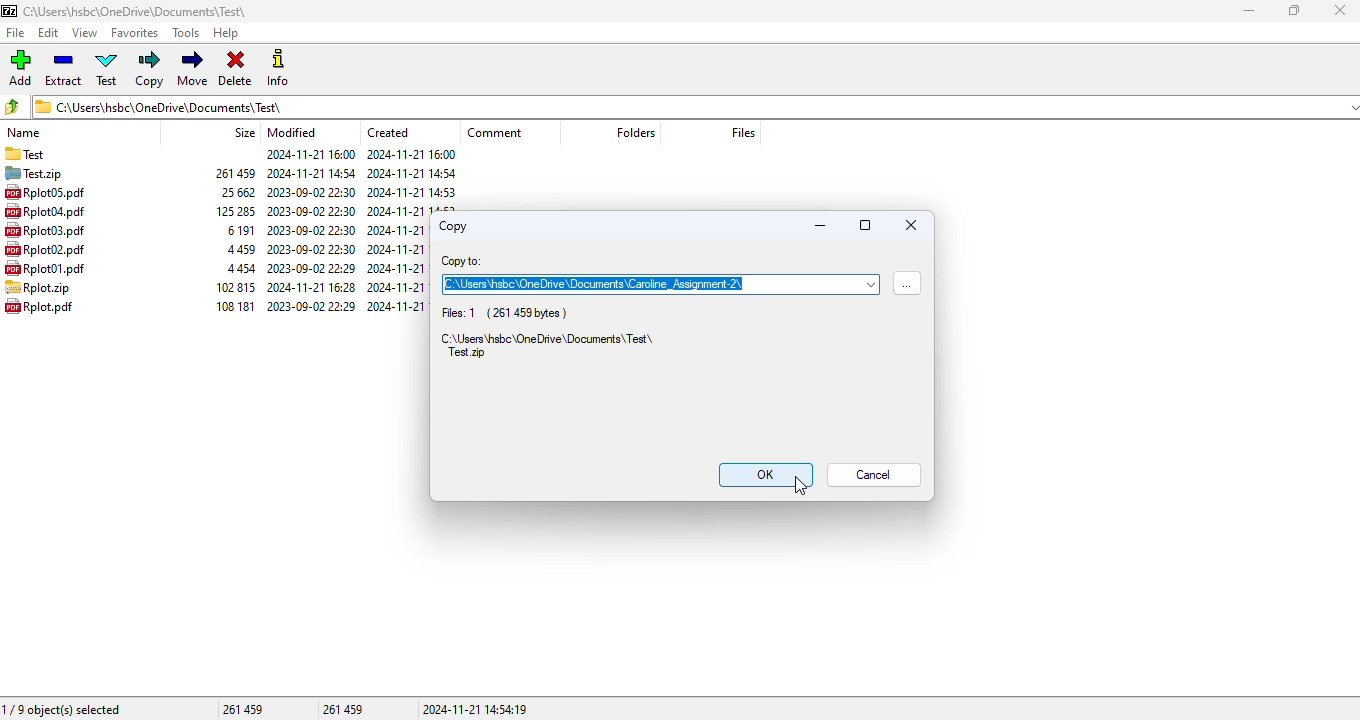 The width and height of the screenshot is (1360, 720). What do you see at coordinates (38, 287) in the screenshot?
I see `file` at bounding box center [38, 287].